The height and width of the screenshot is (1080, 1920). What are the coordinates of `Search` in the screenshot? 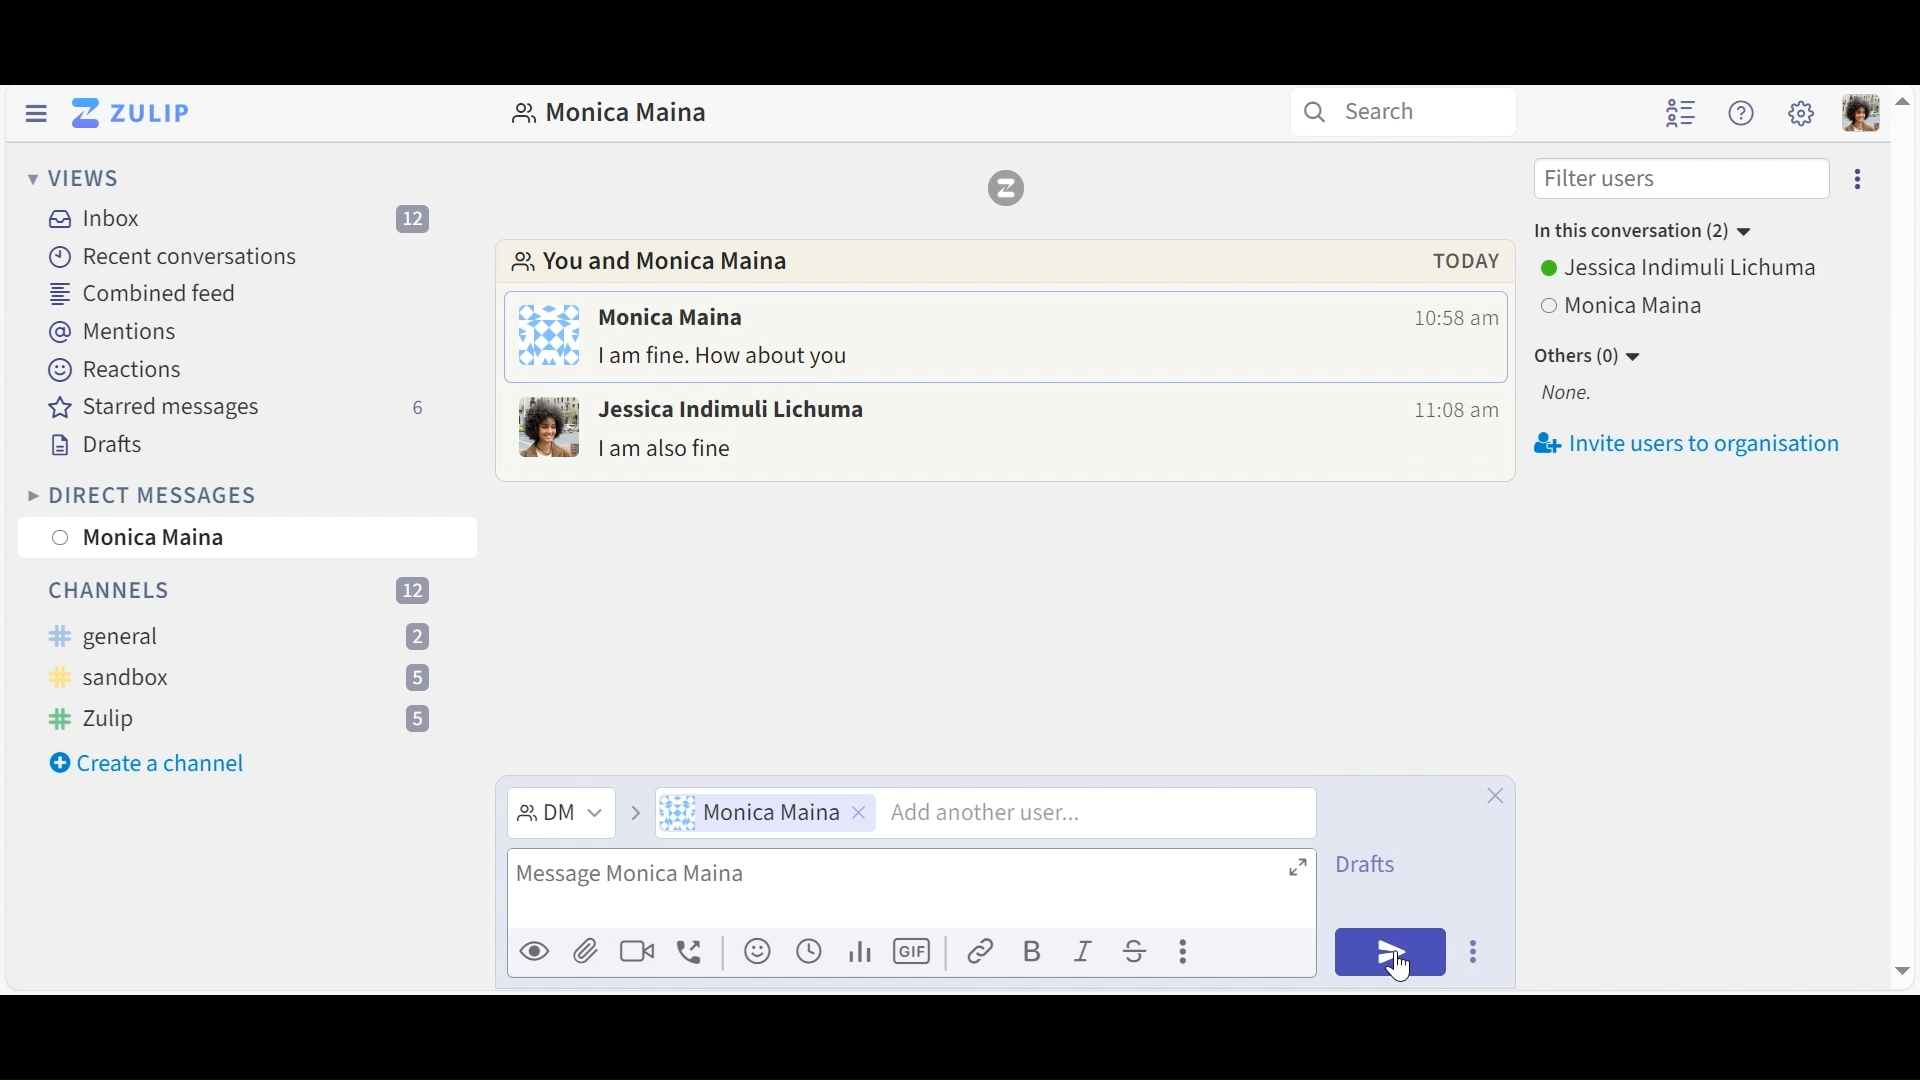 It's located at (1400, 110).